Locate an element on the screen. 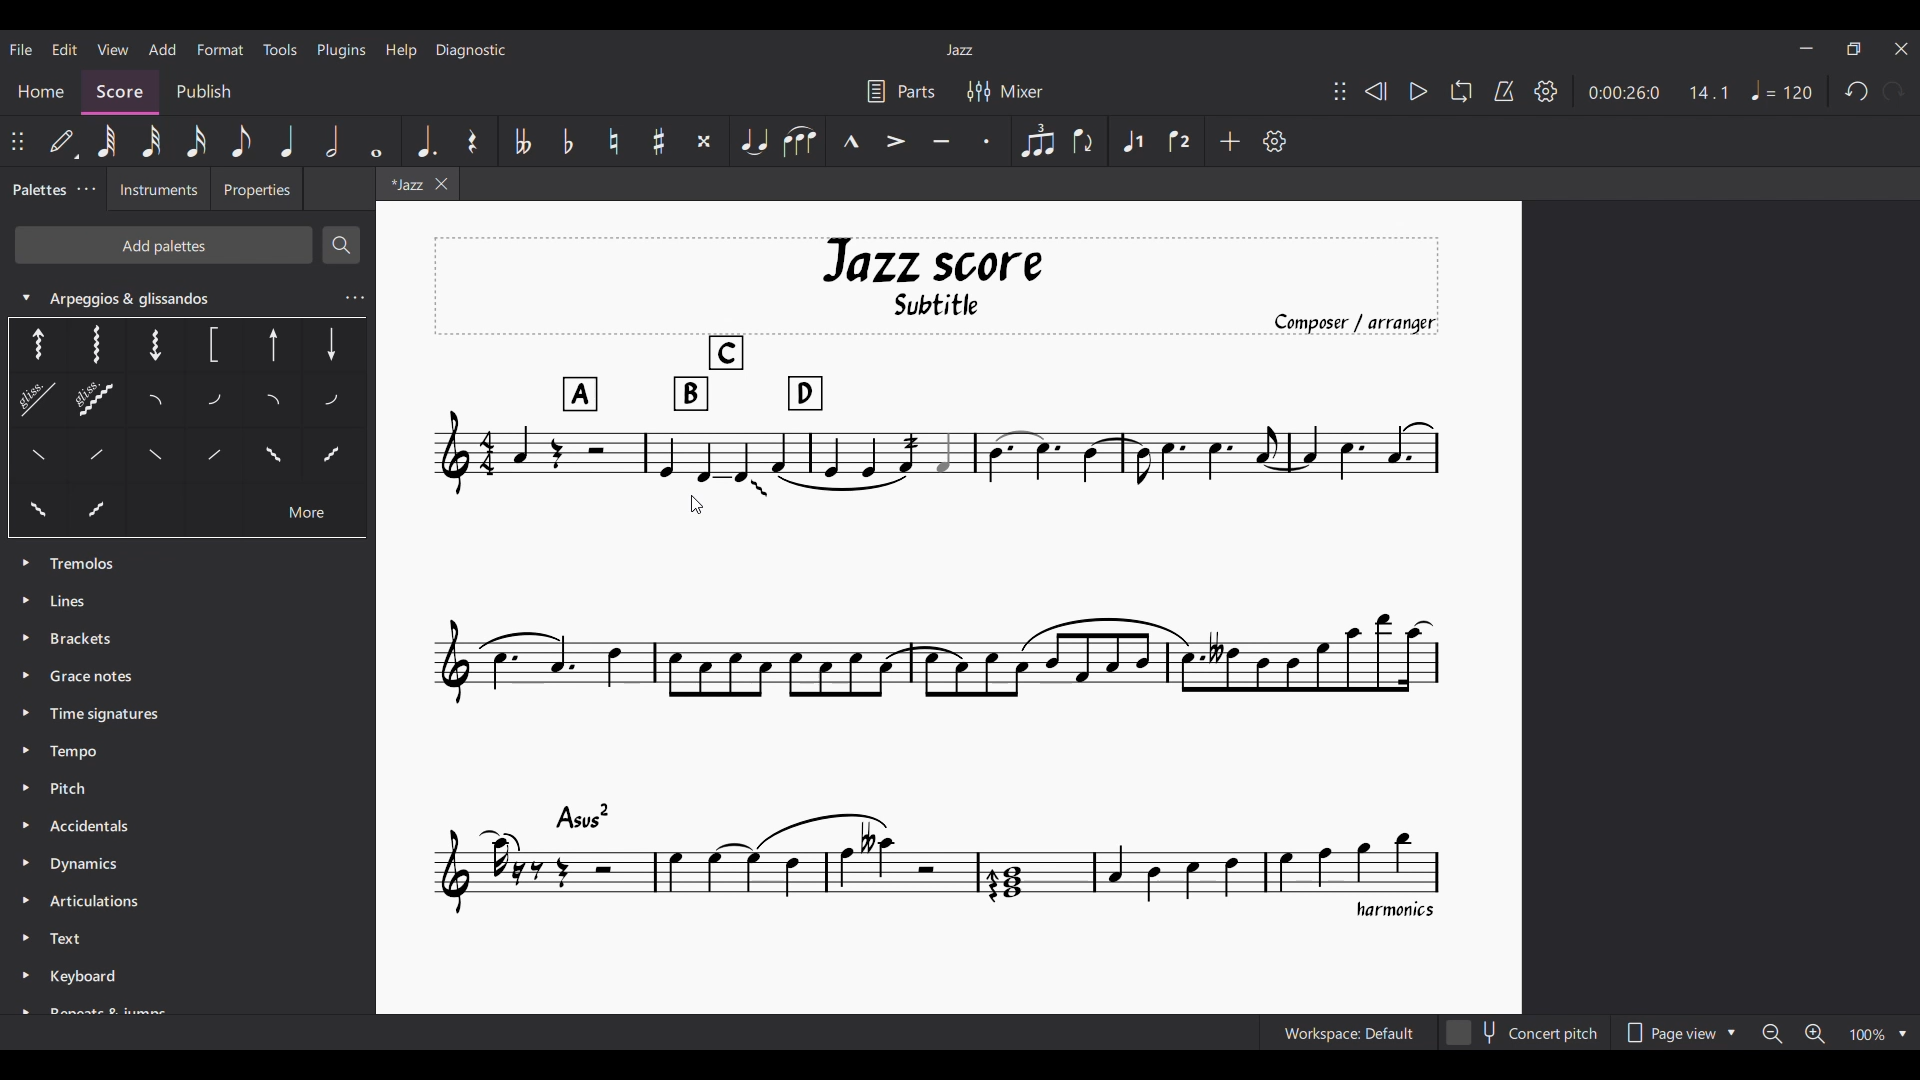 This screenshot has height=1080, width=1920. View menu is located at coordinates (112, 49).